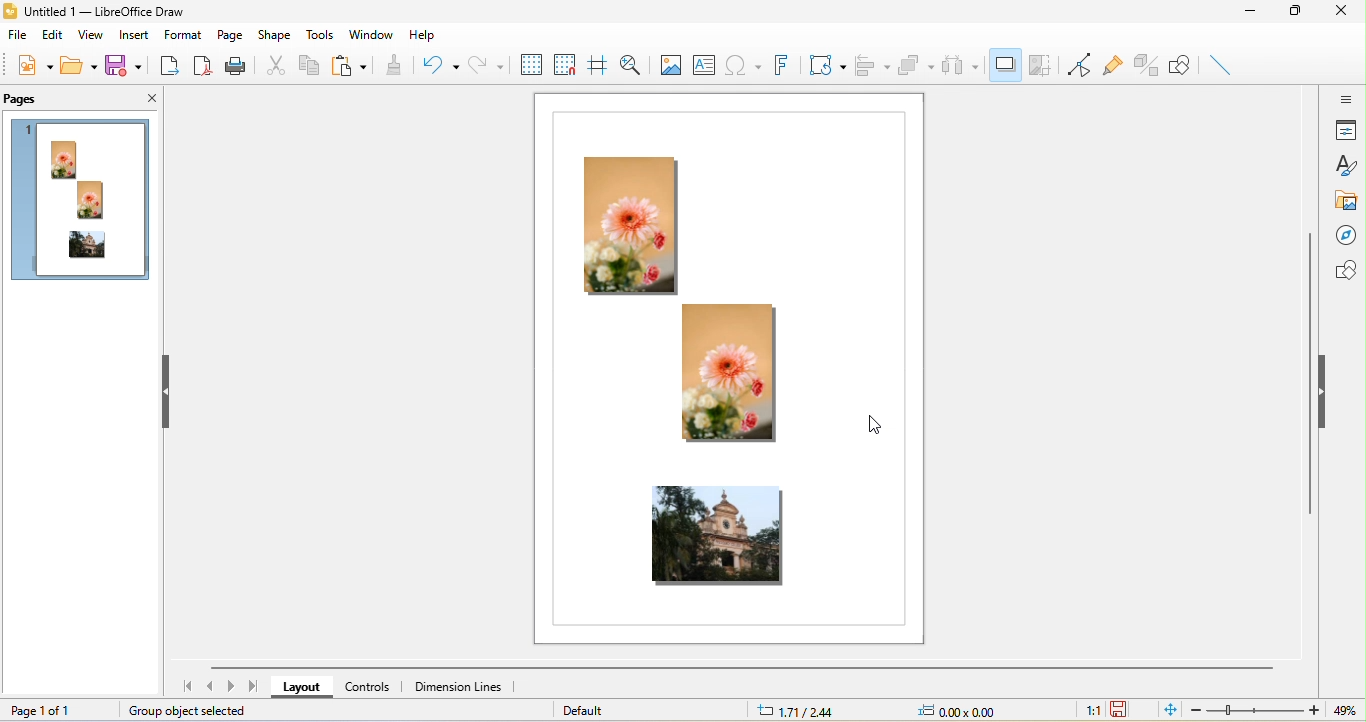 The height and width of the screenshot is (722, 1366). Describe the element at coordinates (1347, 201) in the screenshot. I see `gallery` at that location.